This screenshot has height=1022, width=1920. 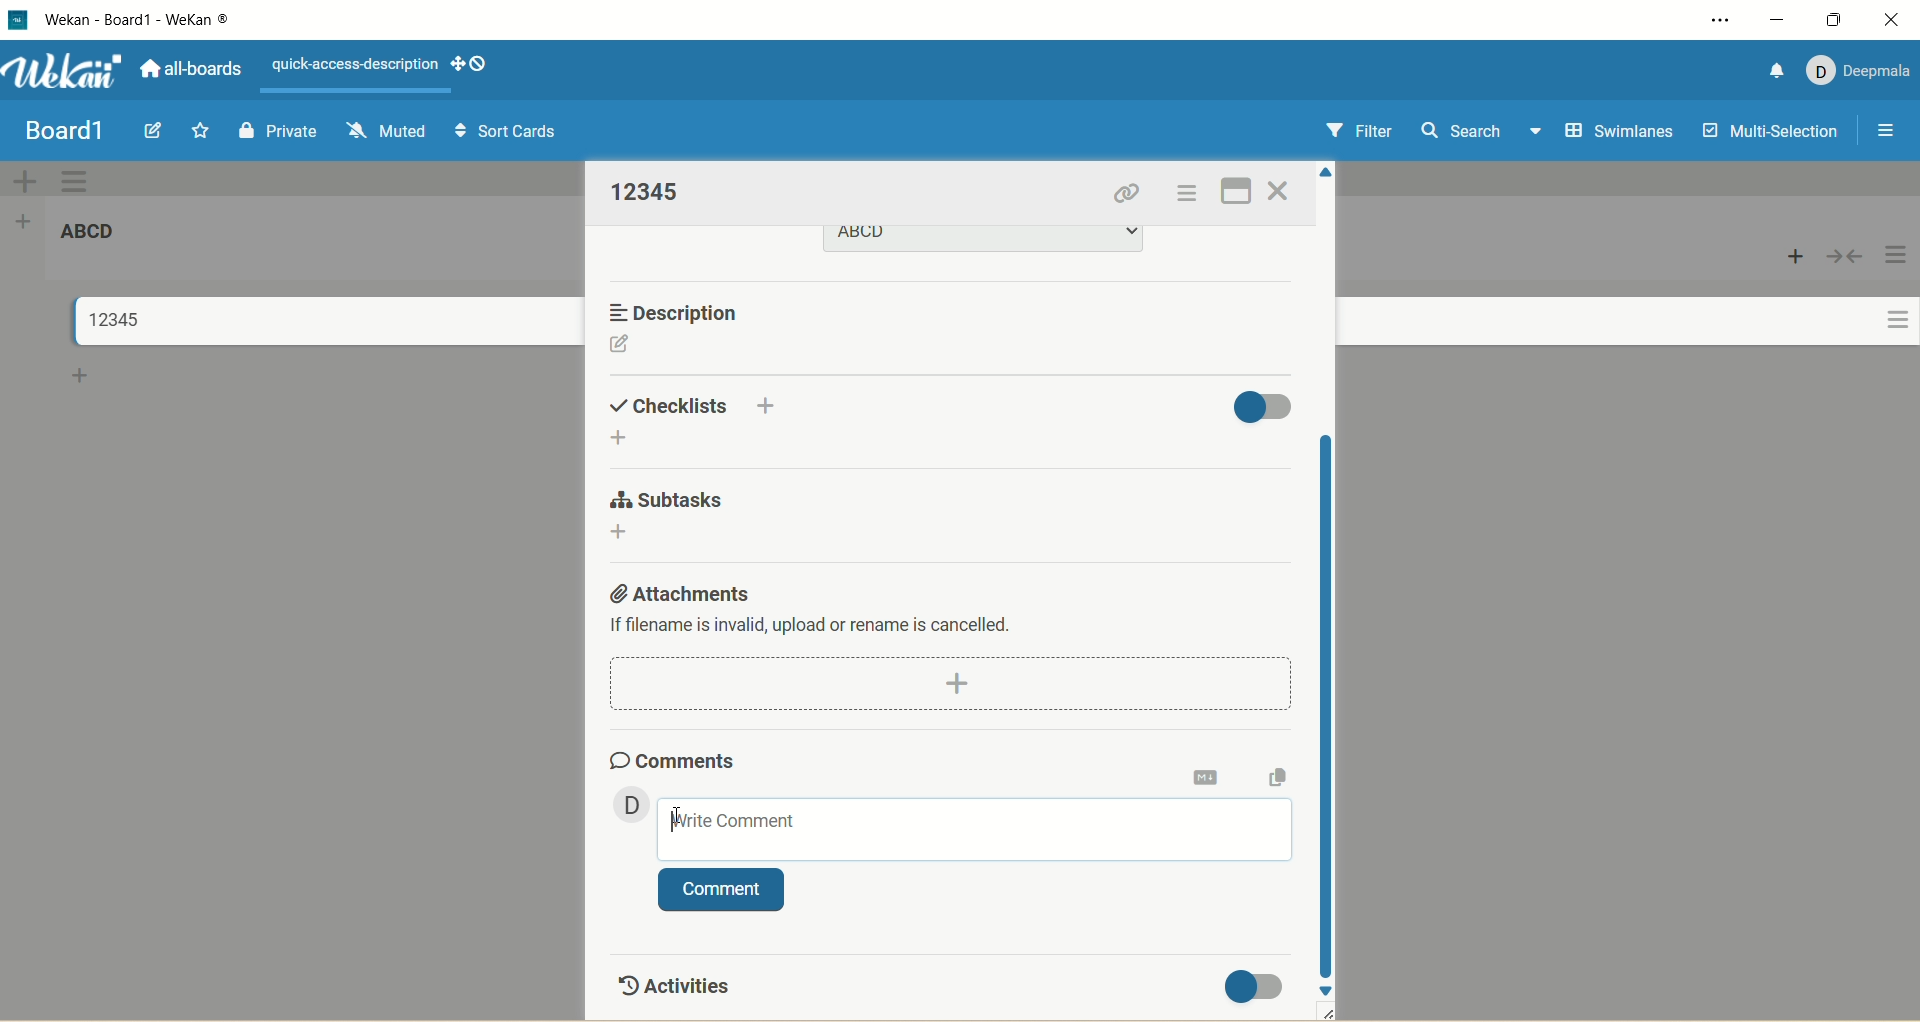 What do you see at coordinates (76, 182) in the screenshot?
I see `swimlane actions` at bounding box center [76, 182].